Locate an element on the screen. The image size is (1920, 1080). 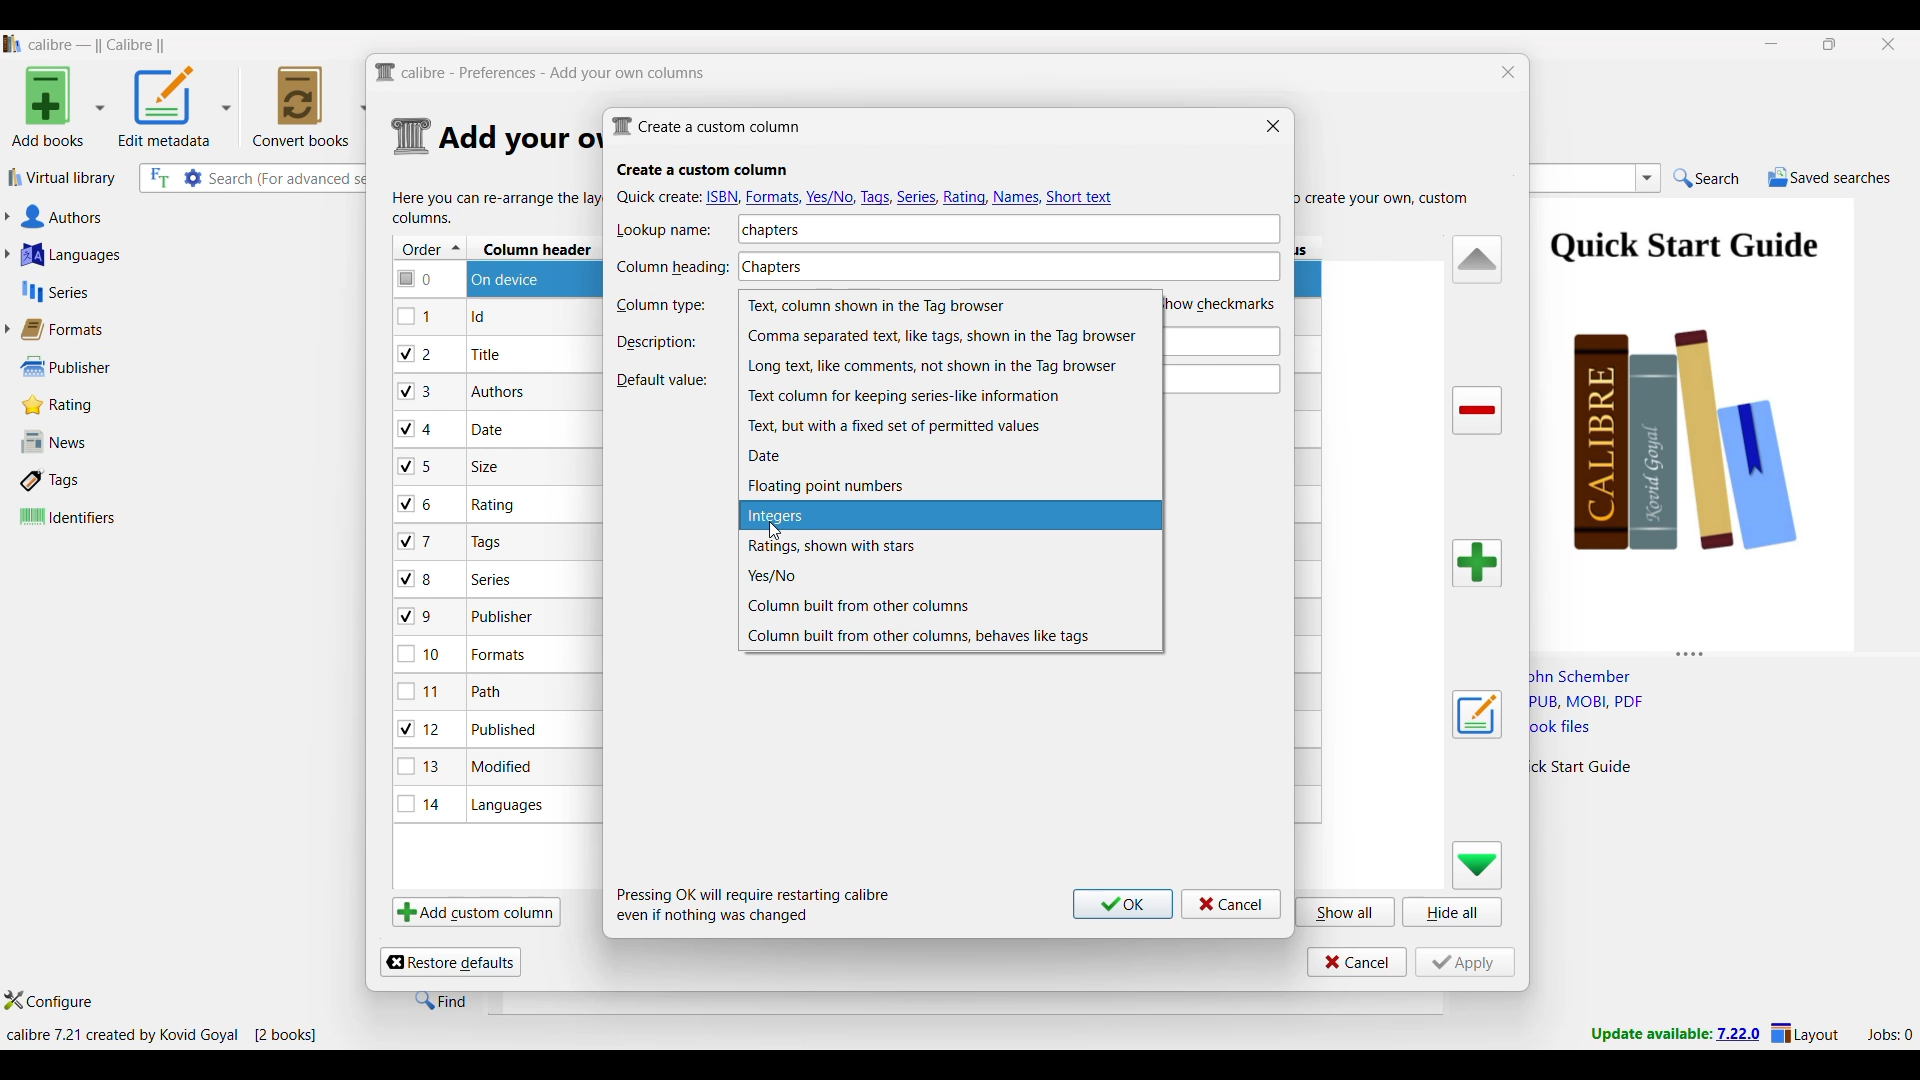
checkbox - 7 is located at coordinates (418, 541).